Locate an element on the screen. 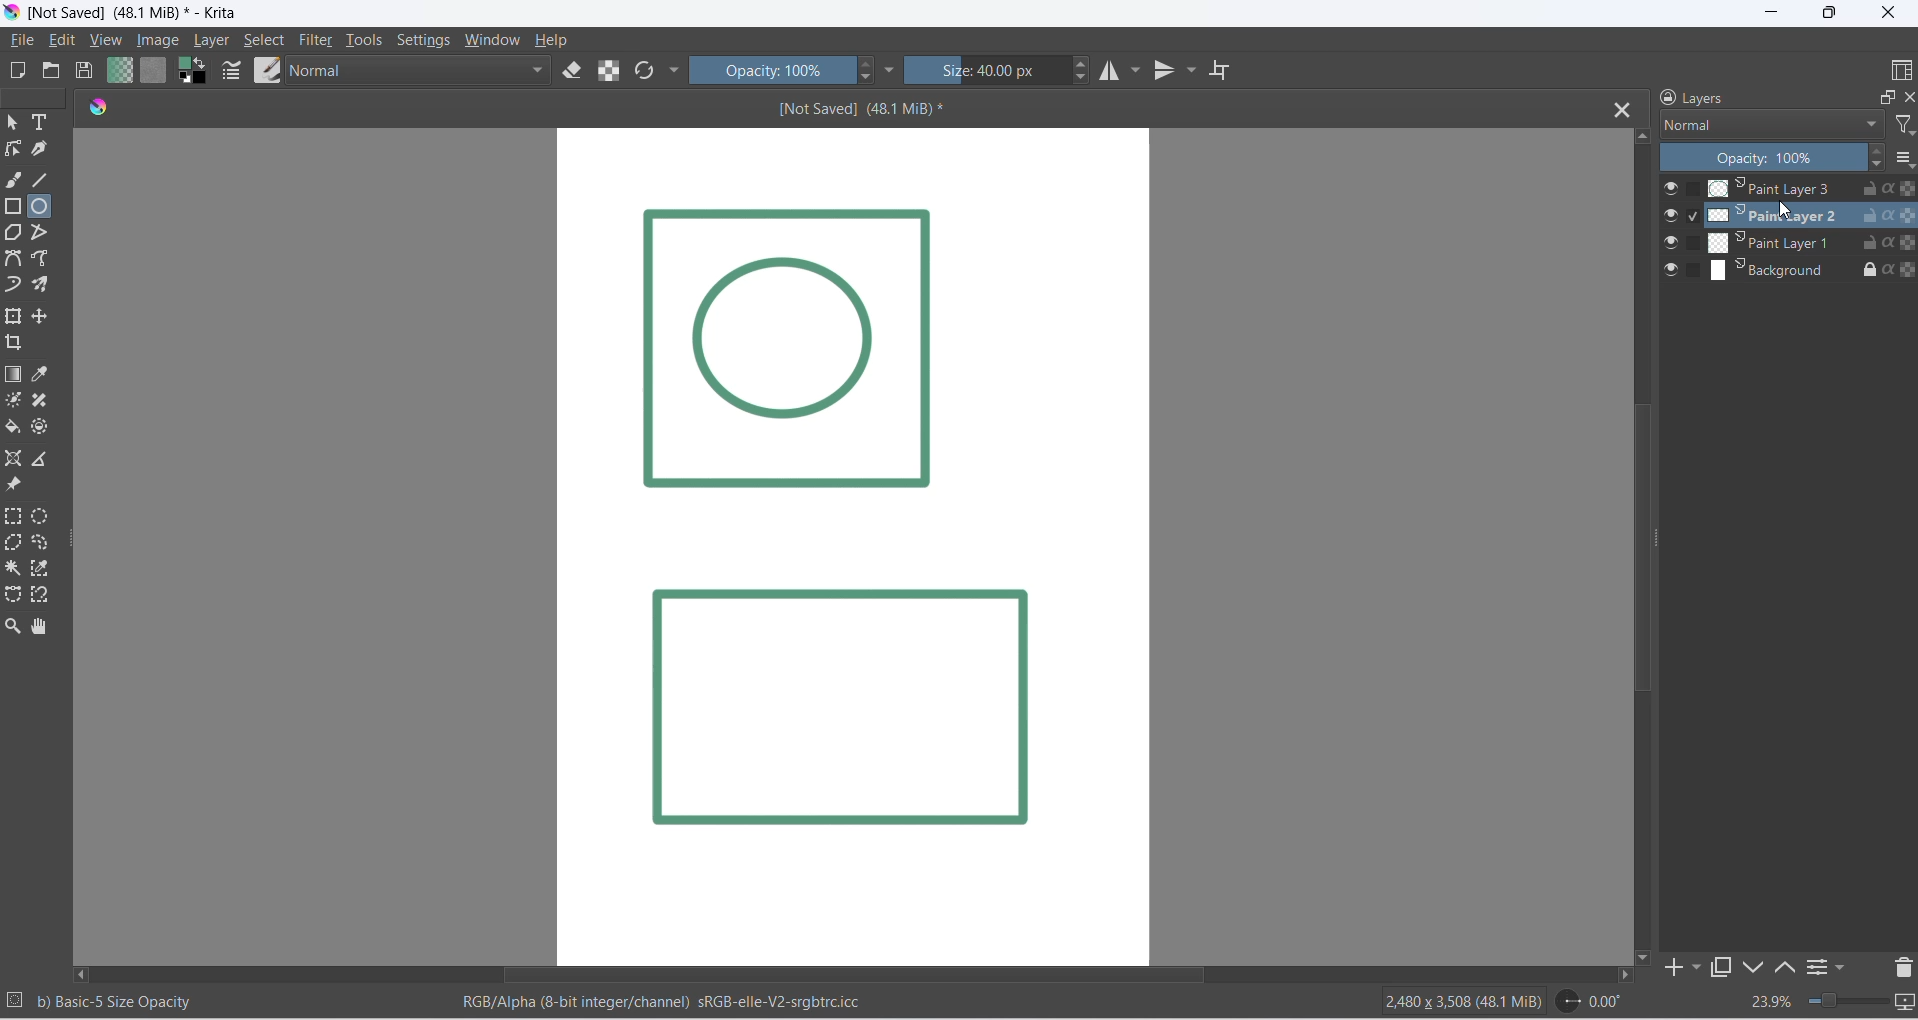 The width and height of the screenshot is (1918, 1020). polyline tool is located at coordinates (49, 233).